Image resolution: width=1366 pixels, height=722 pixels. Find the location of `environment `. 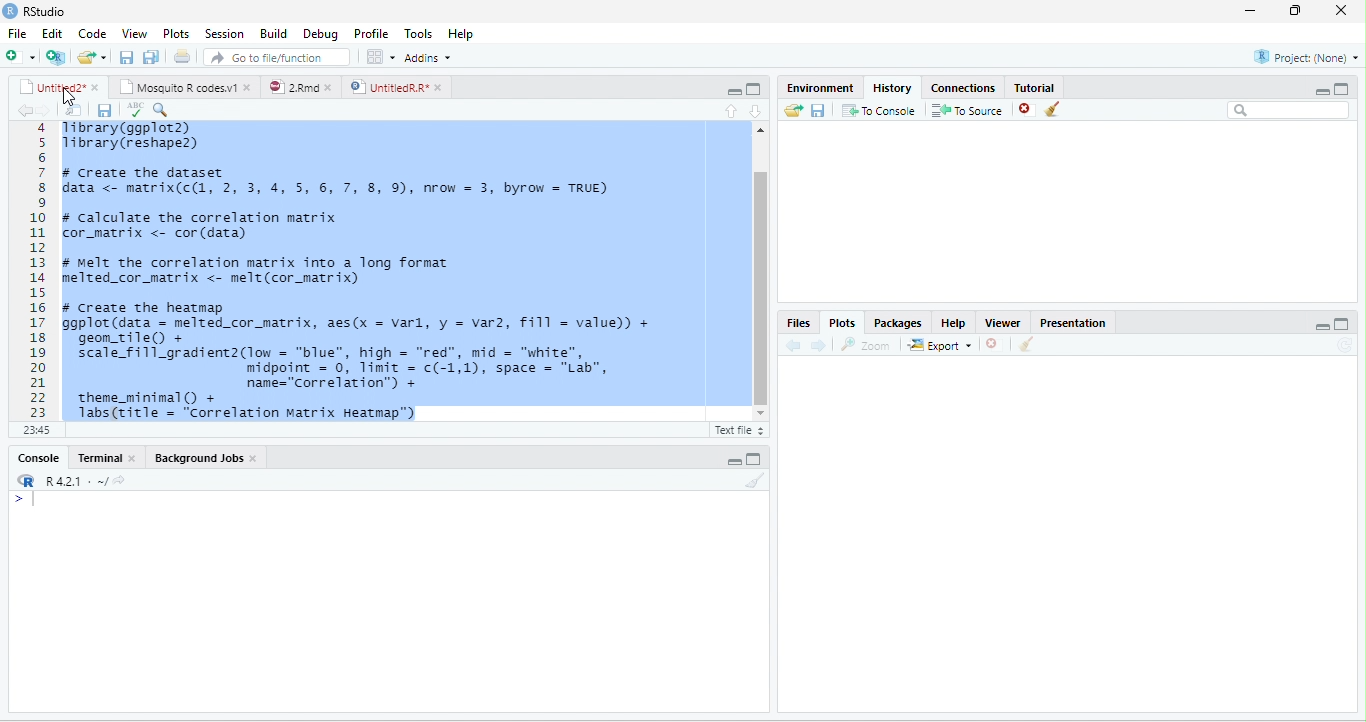

environment  is located at coordinates (812, 86).